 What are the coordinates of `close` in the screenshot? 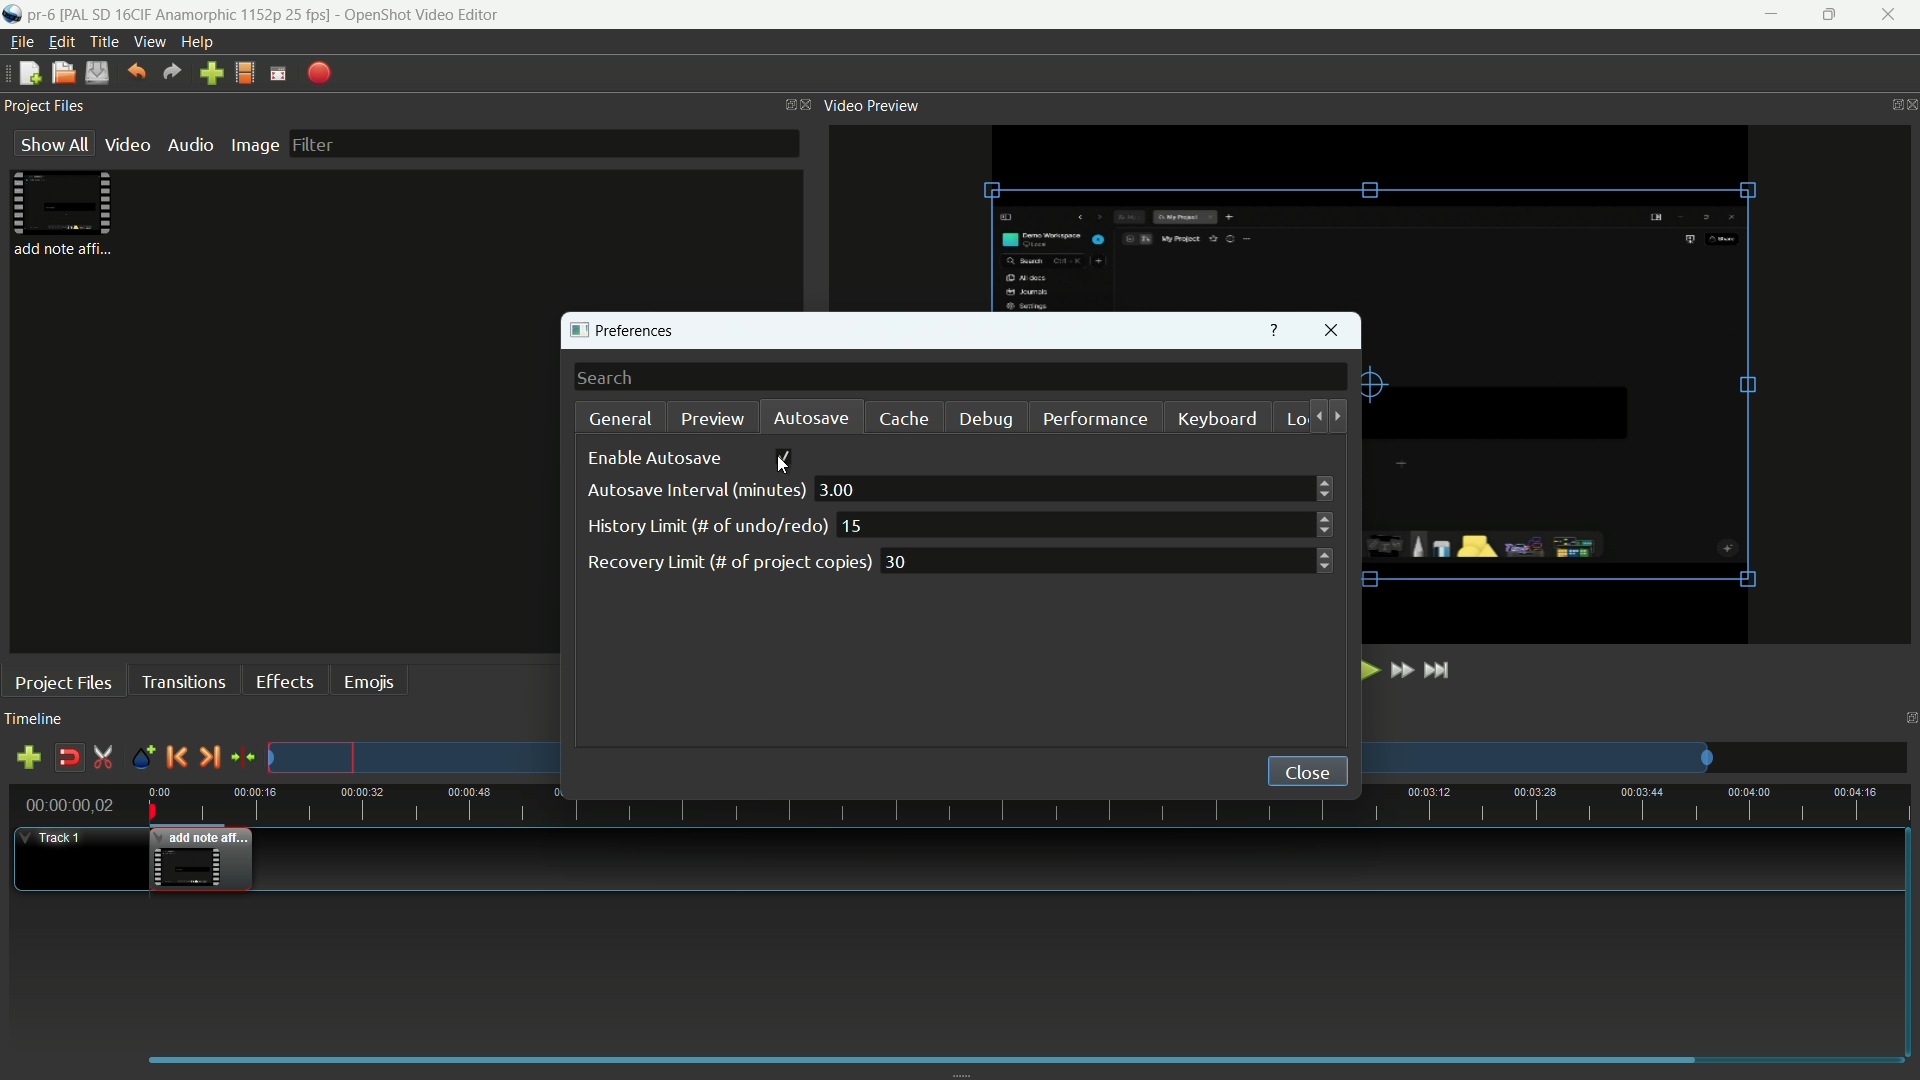 It's located at (1307, 772).